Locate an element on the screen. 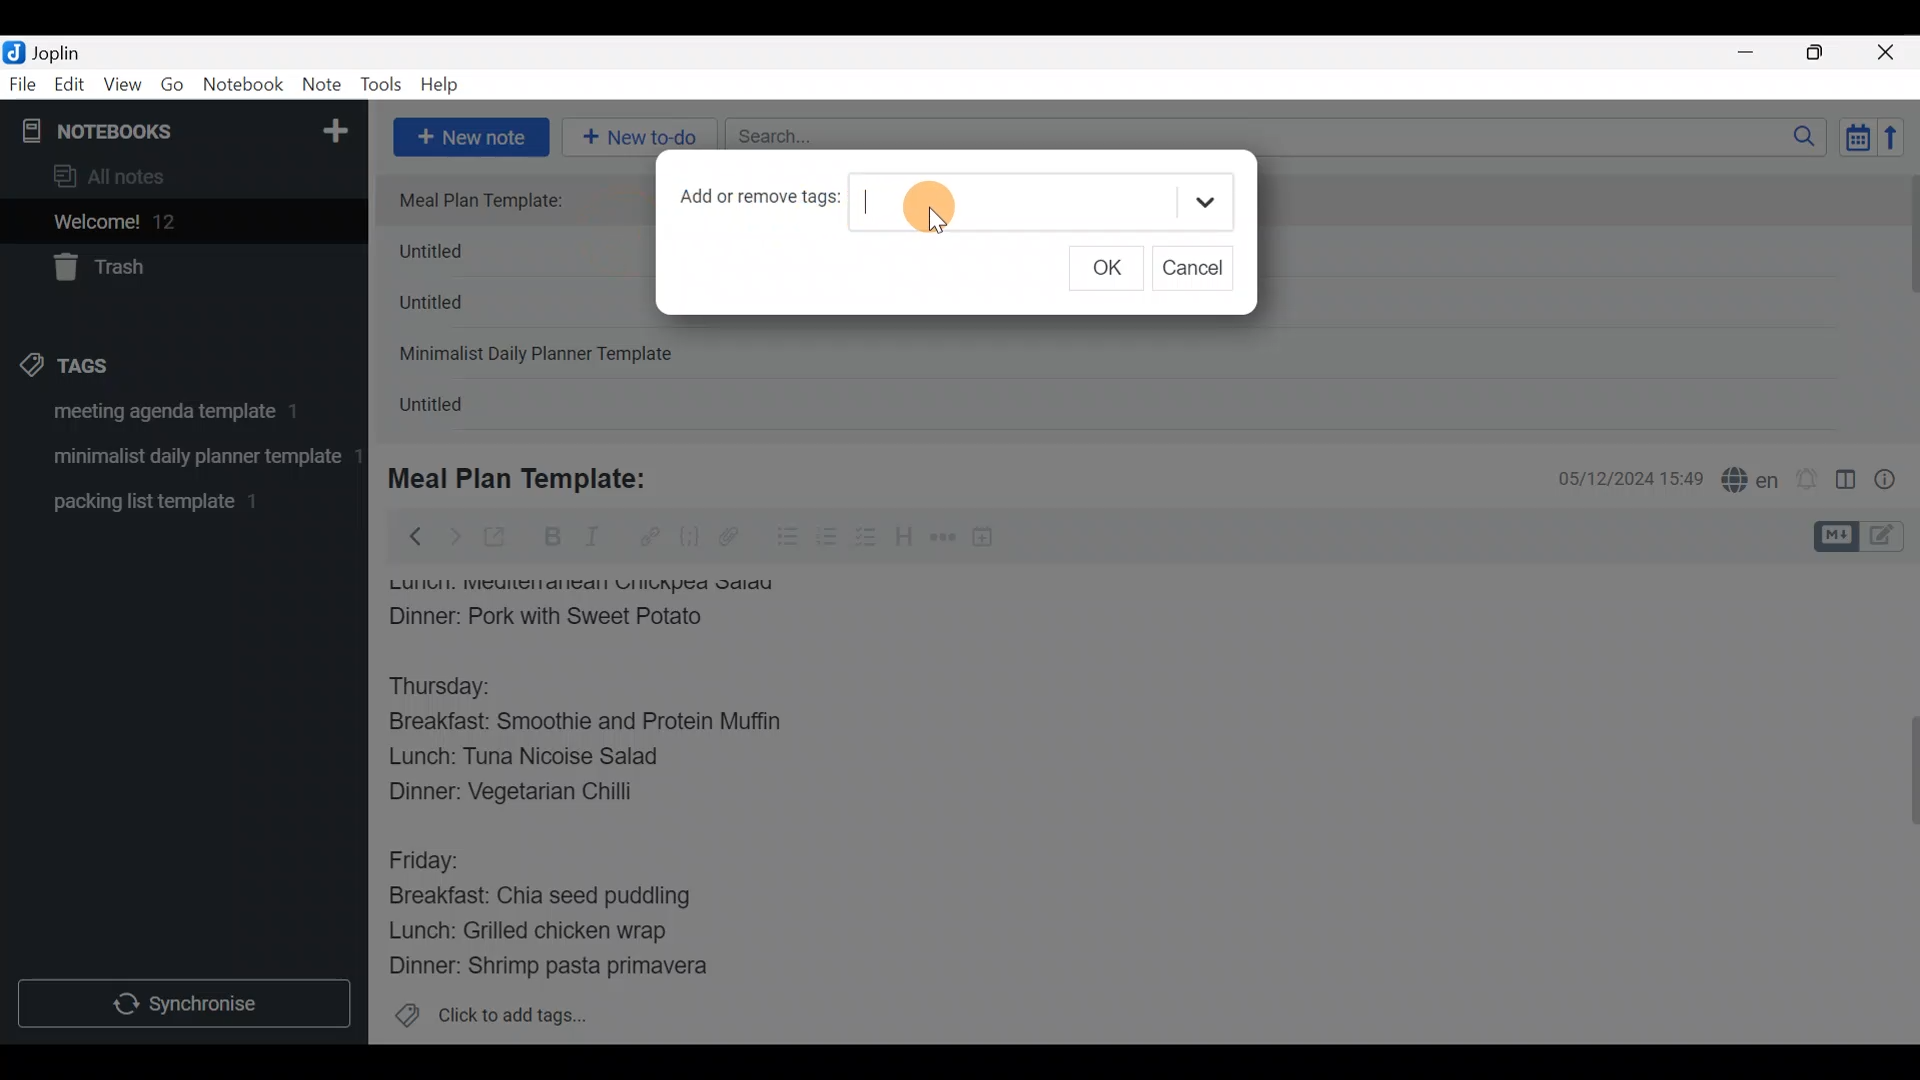 This screenshot has height=1080, width=1920. New to-do is located at coordinates (643, 134).